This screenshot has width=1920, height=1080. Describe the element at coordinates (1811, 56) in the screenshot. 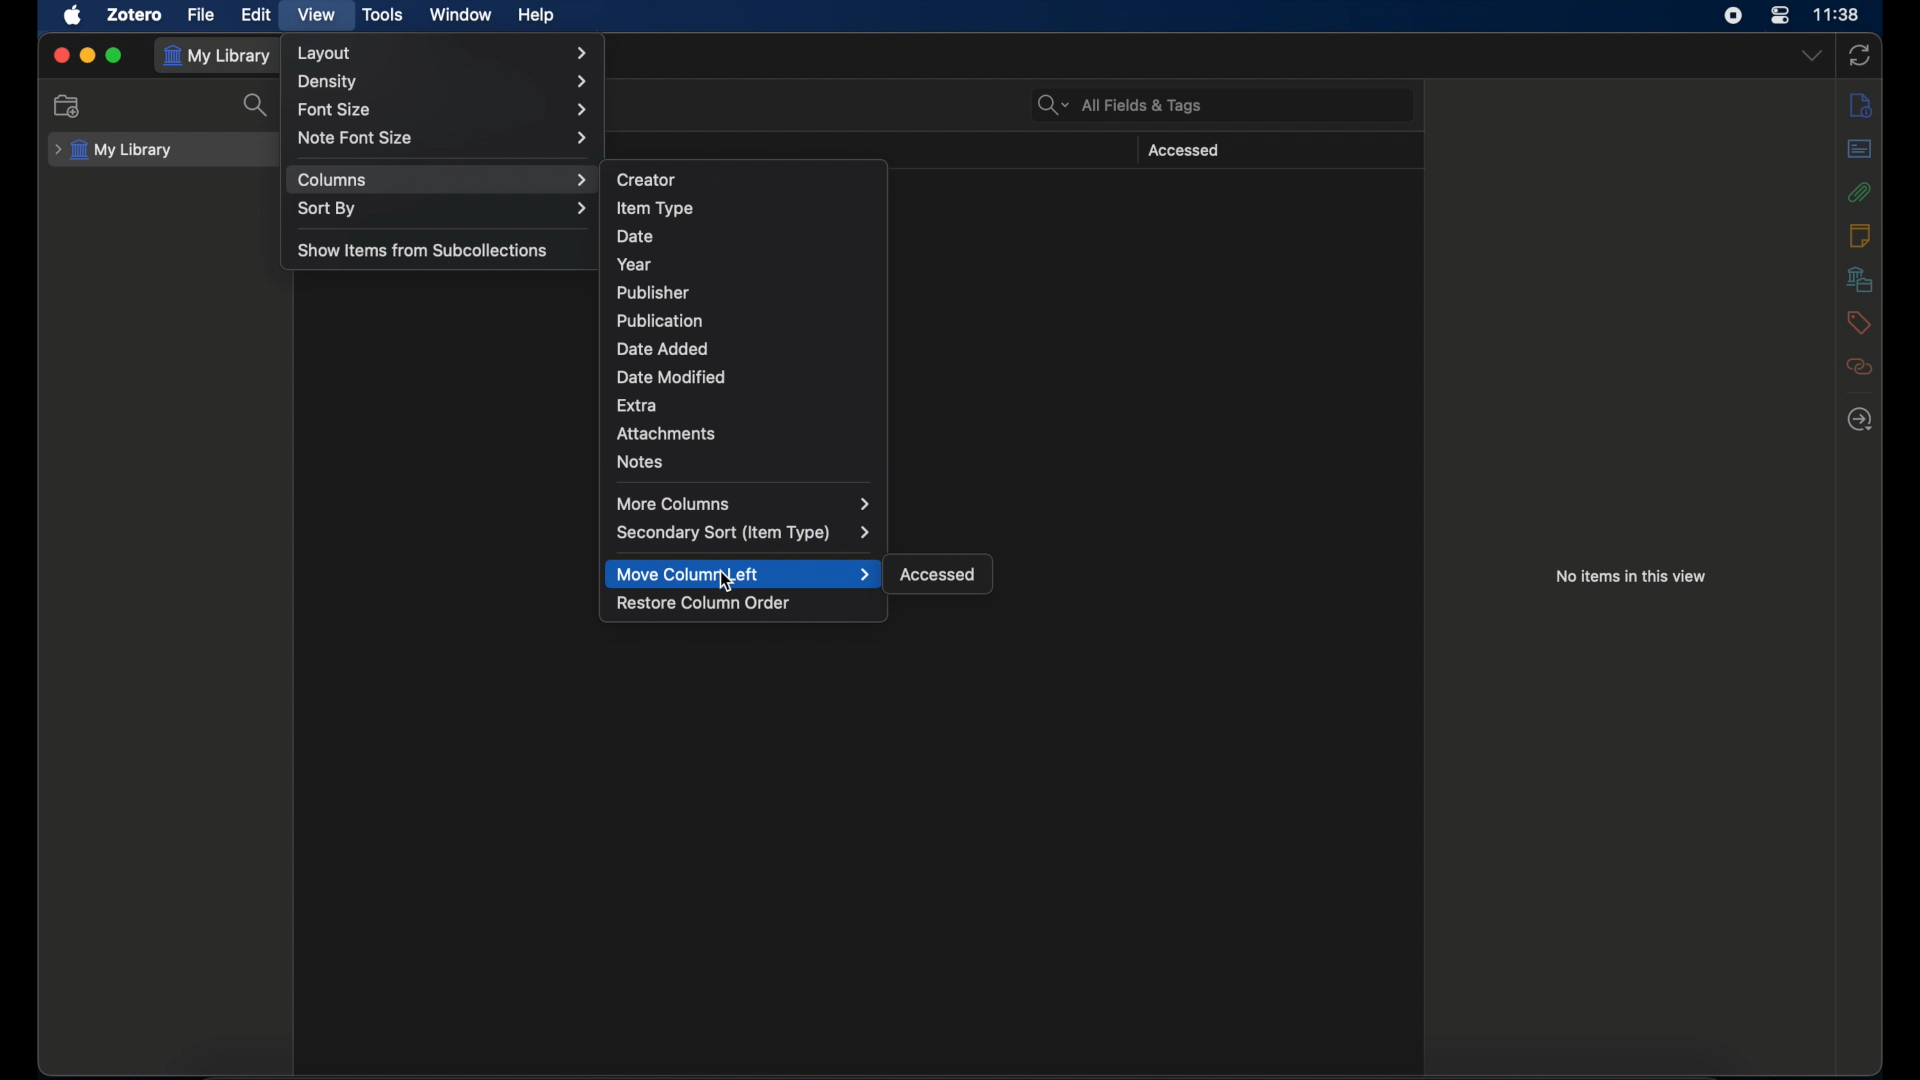

I see `dropdown` at that location.